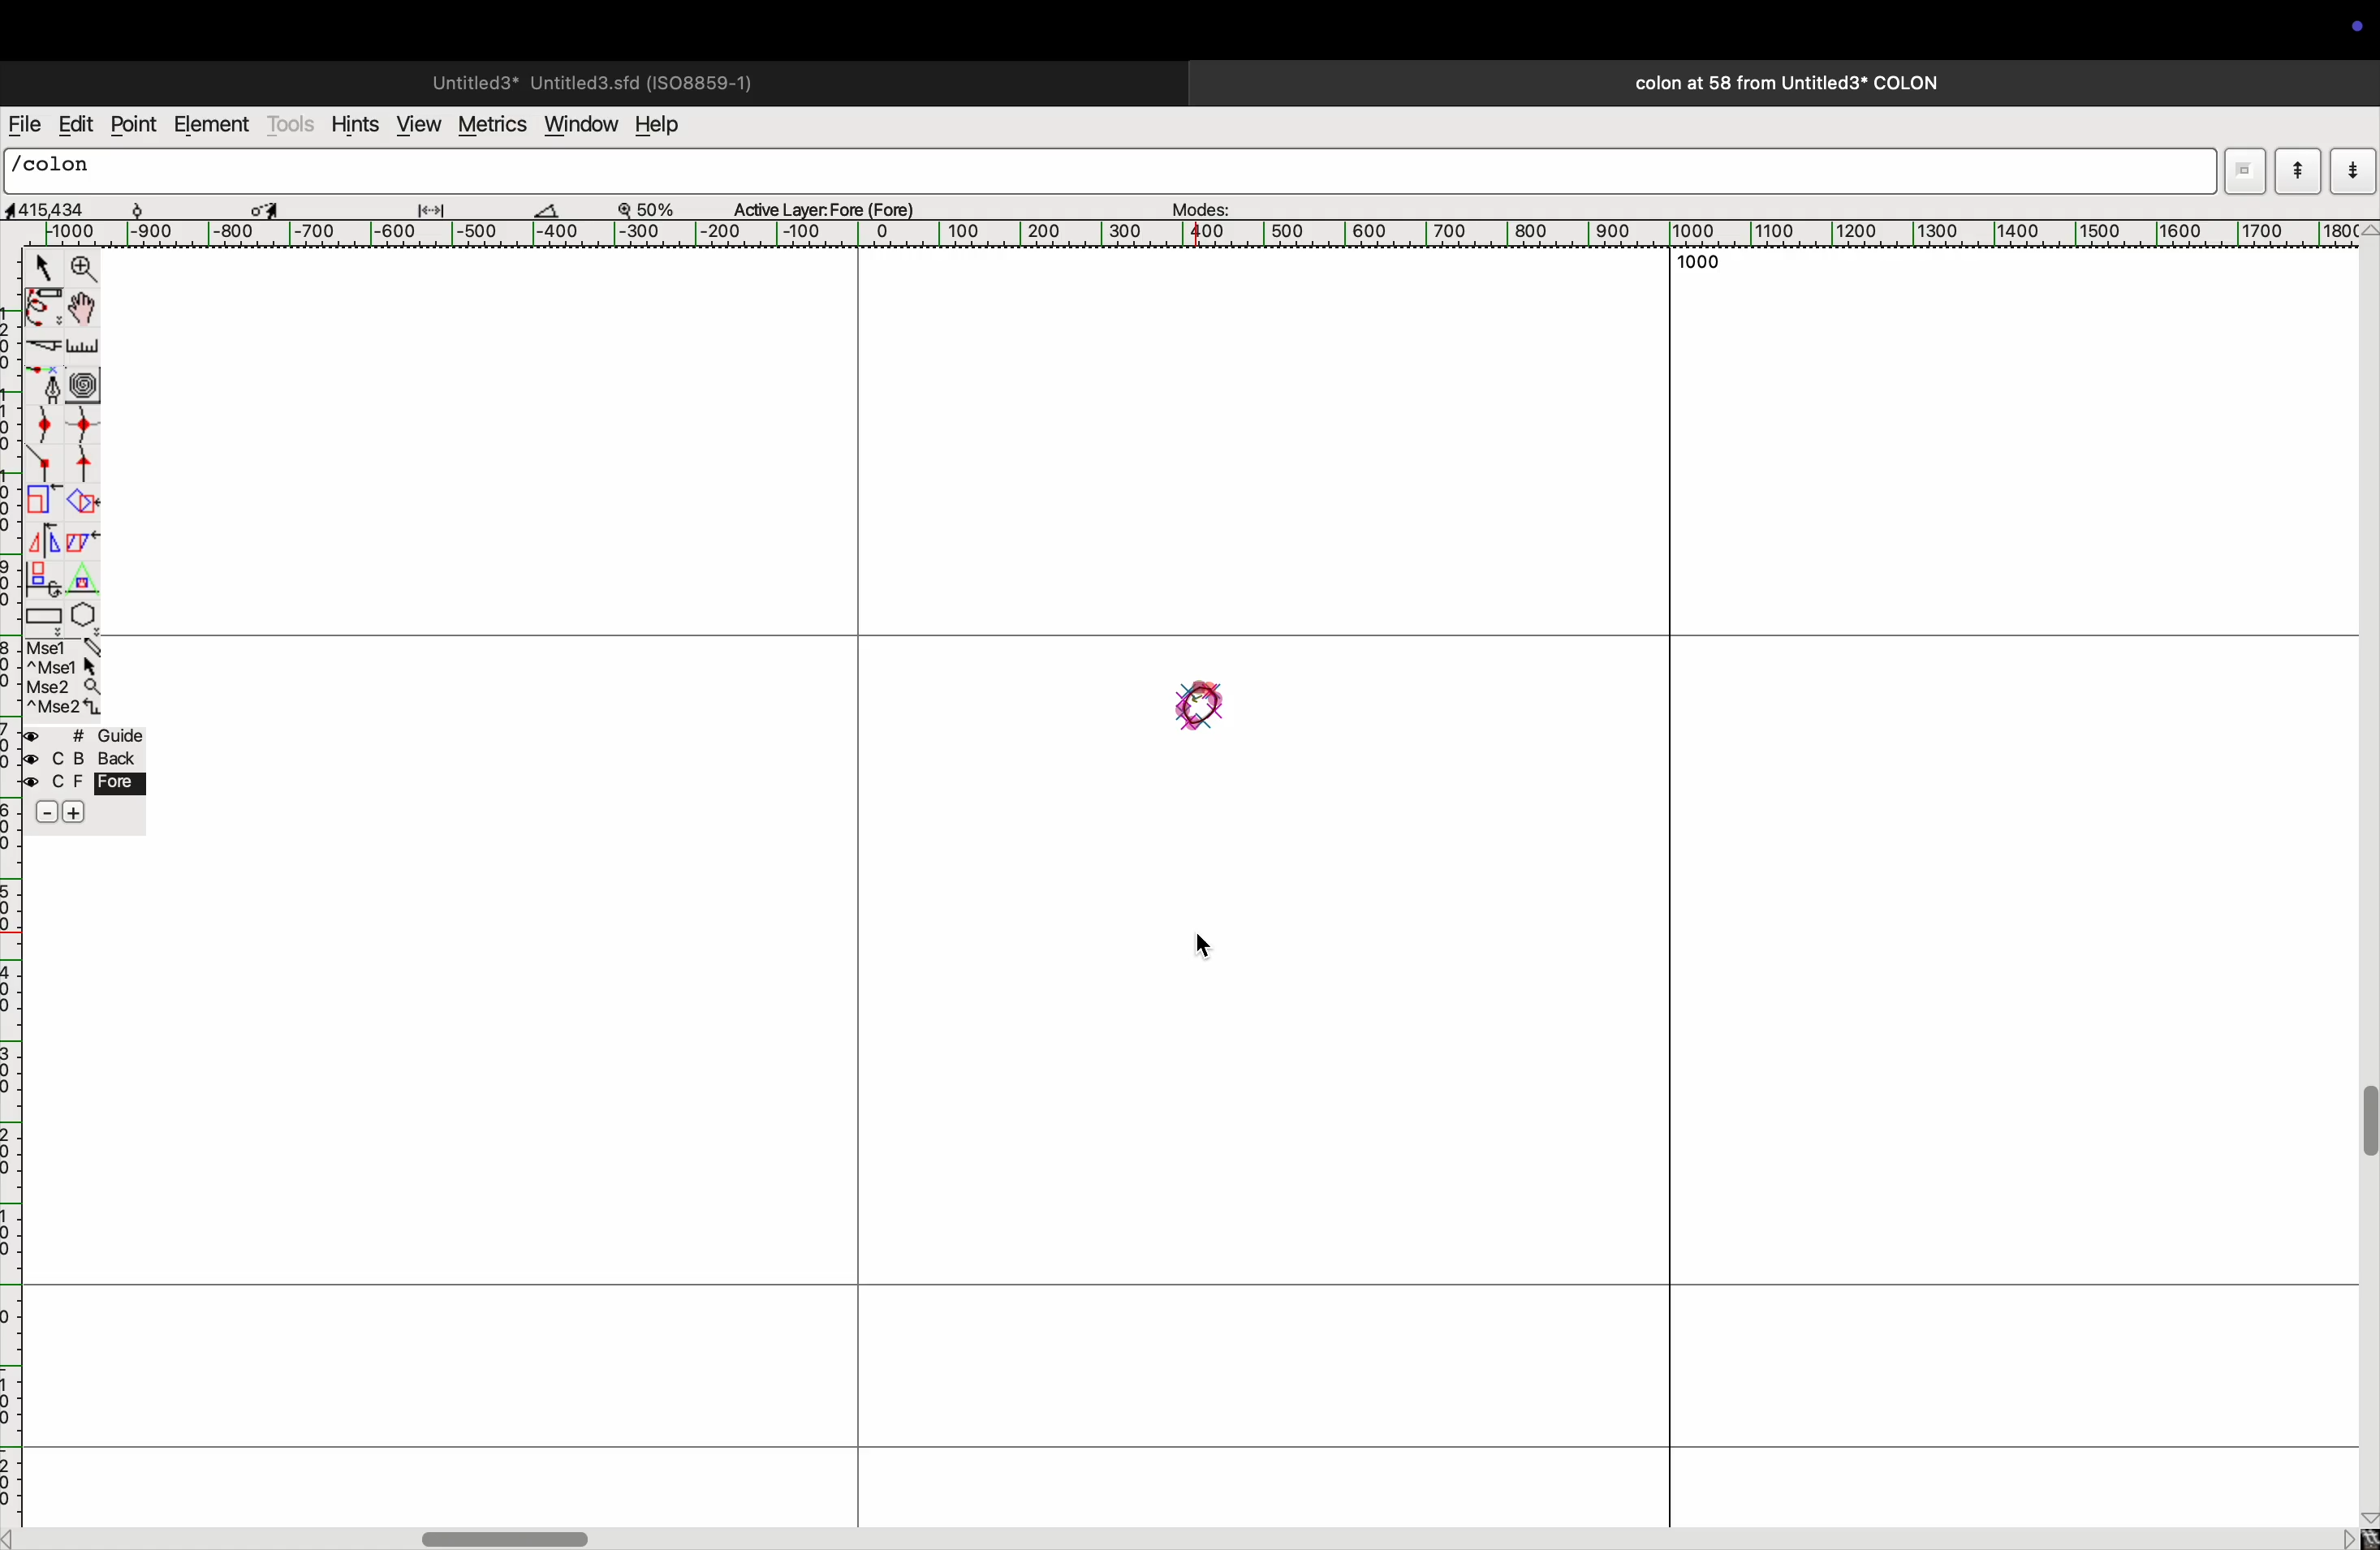 This screenshot has height=1550, width=2380. Describe the element at coordinates (656, 207) in the screenshot. I see `zoom` at that location.